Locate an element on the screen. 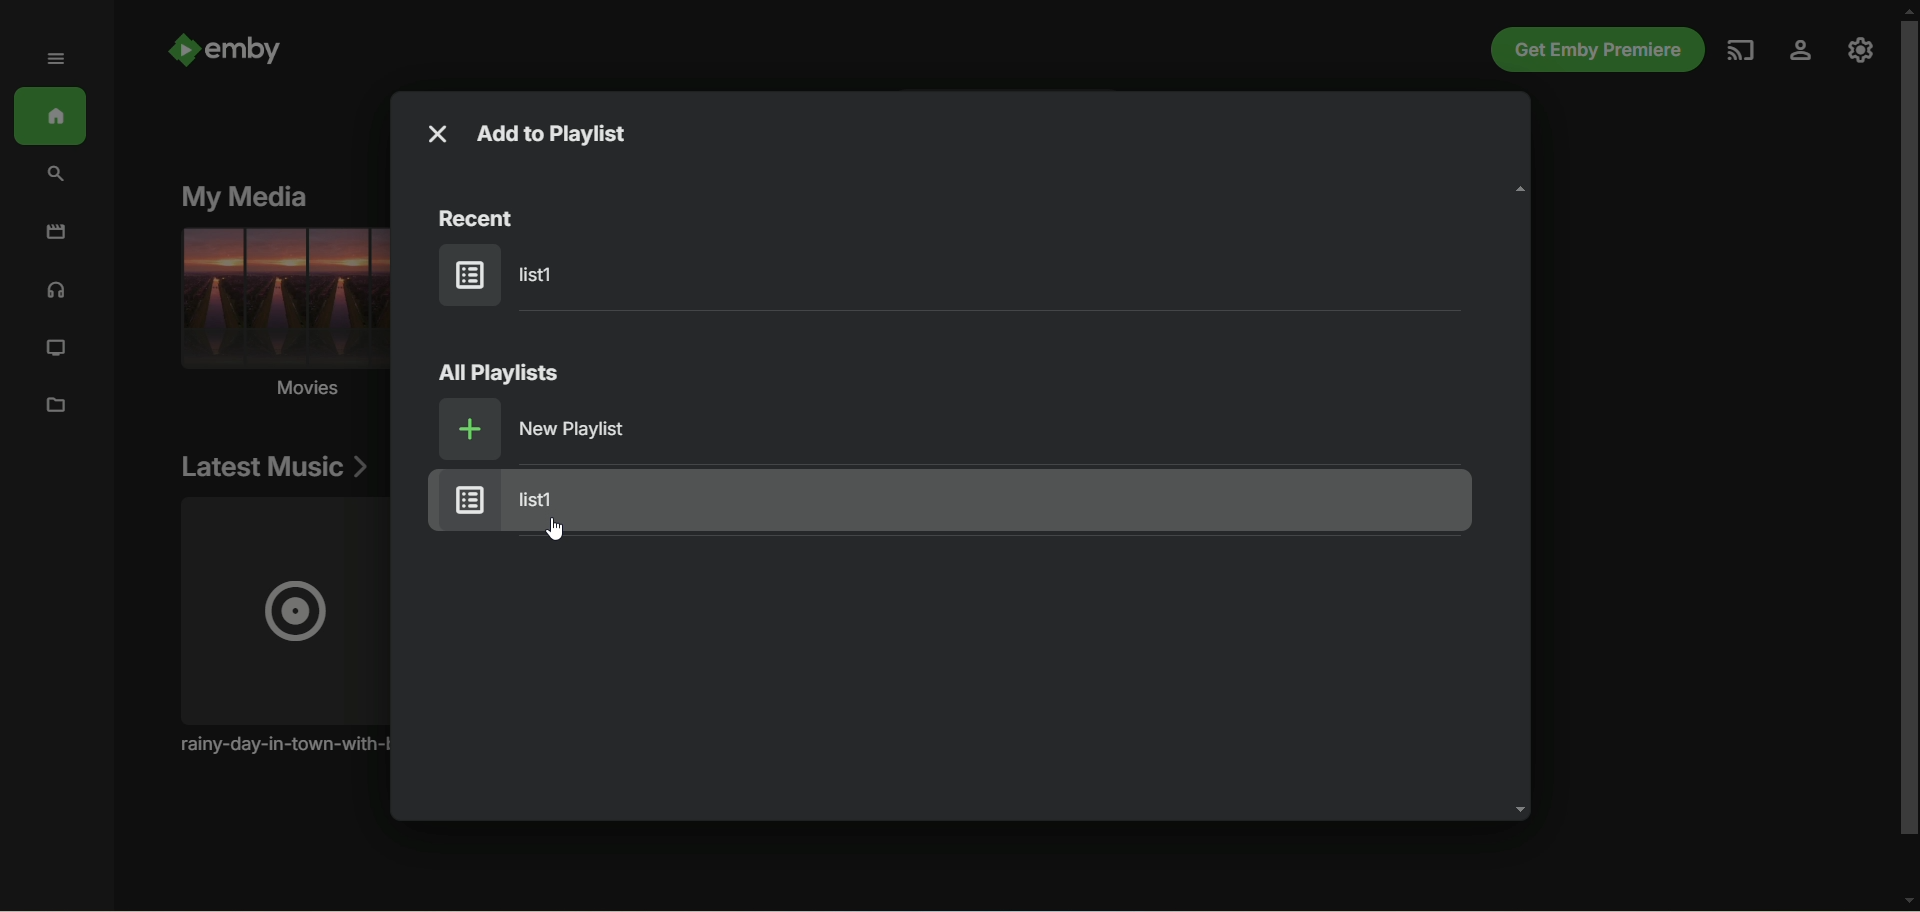  expand is located at coordinates (58, 58).